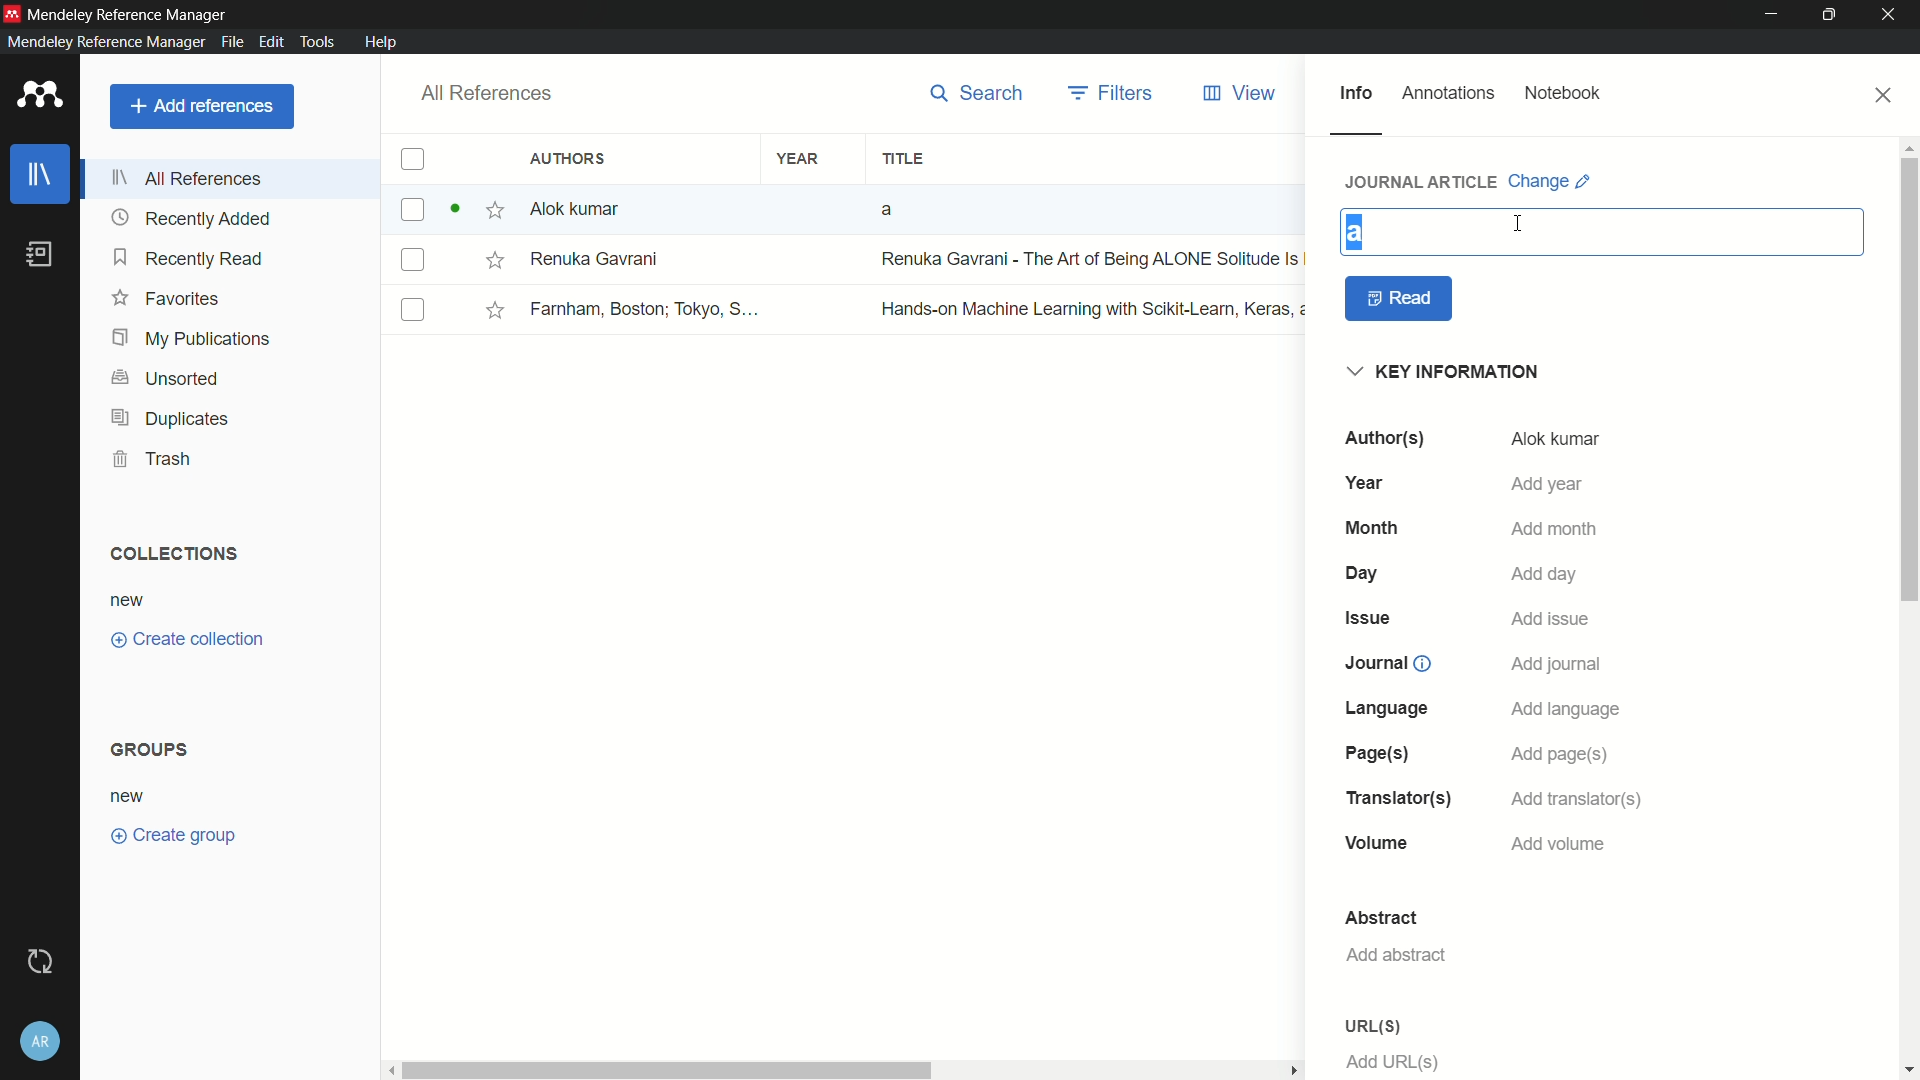  Describe the element at coordinates (129, 14) in the screenshot. I see `app name` at that location.